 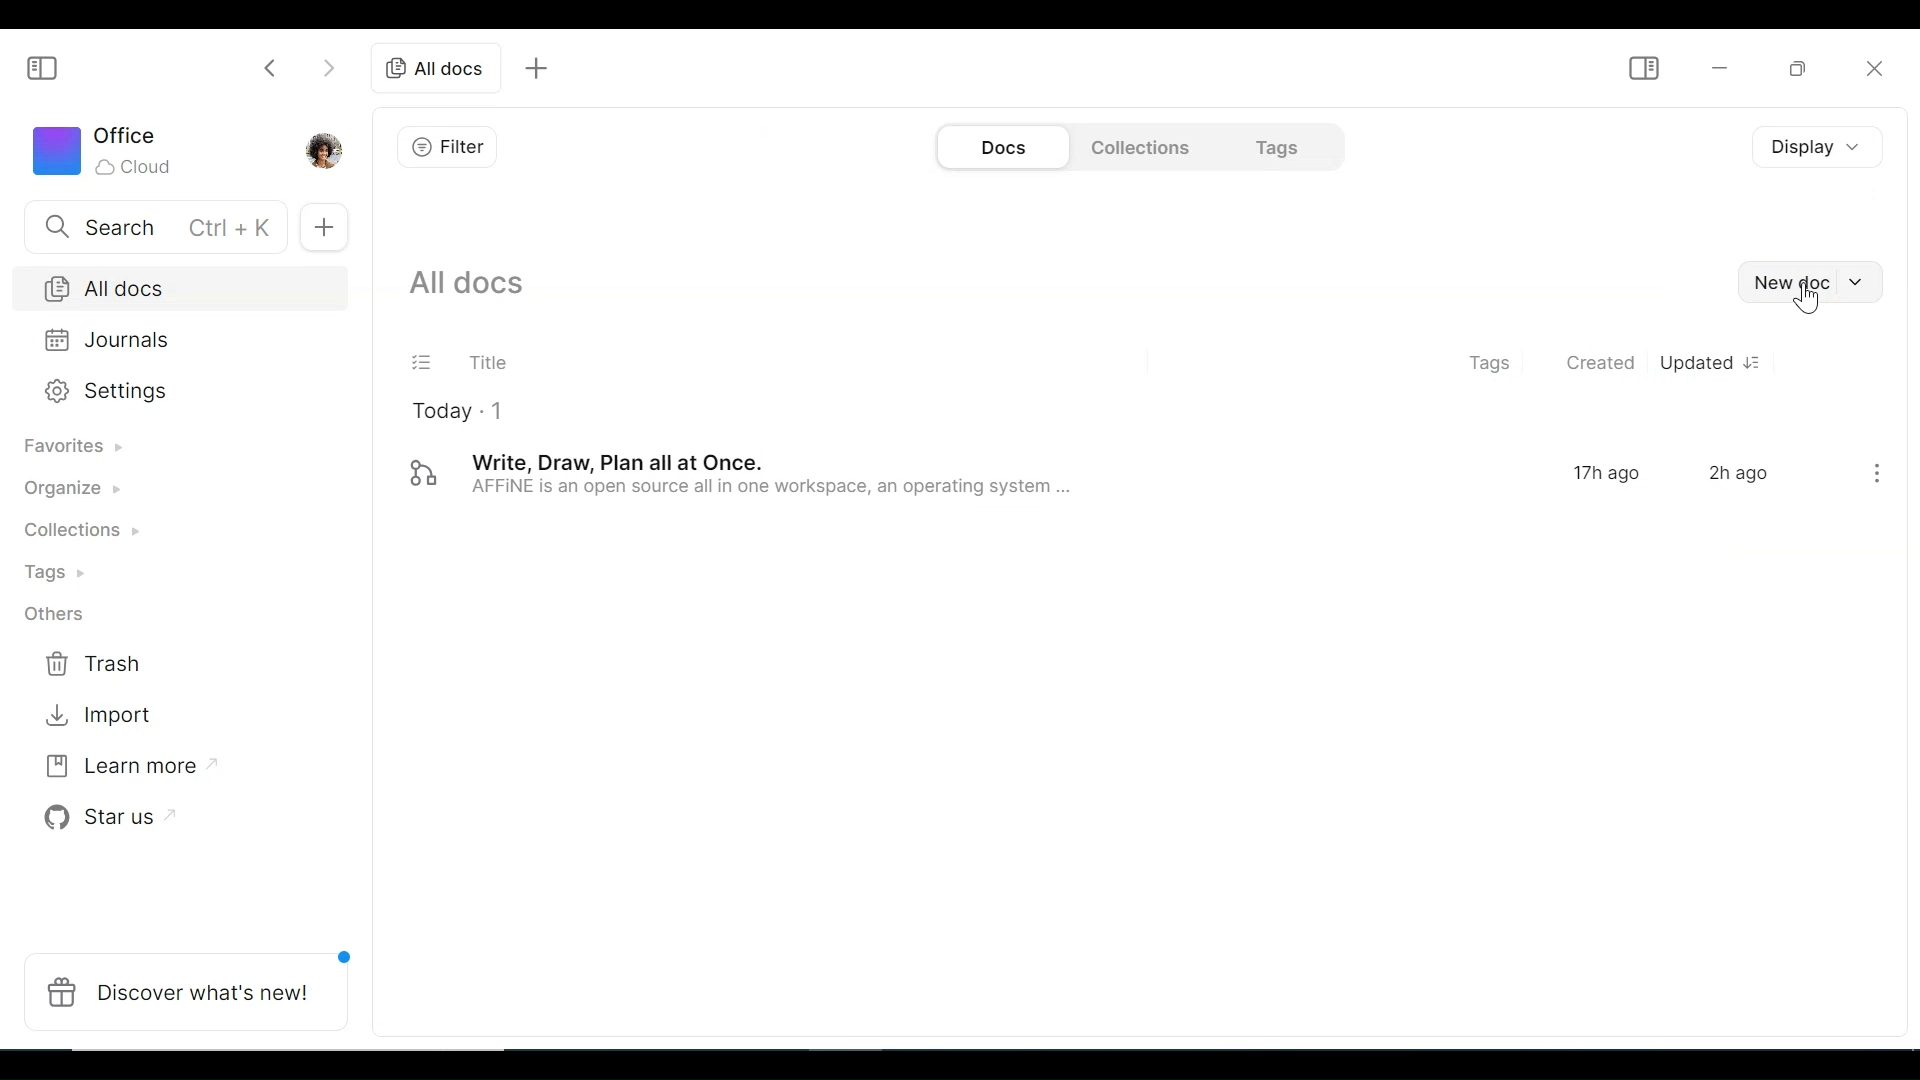 I want to click on Display, so click(x=1805, y=144).